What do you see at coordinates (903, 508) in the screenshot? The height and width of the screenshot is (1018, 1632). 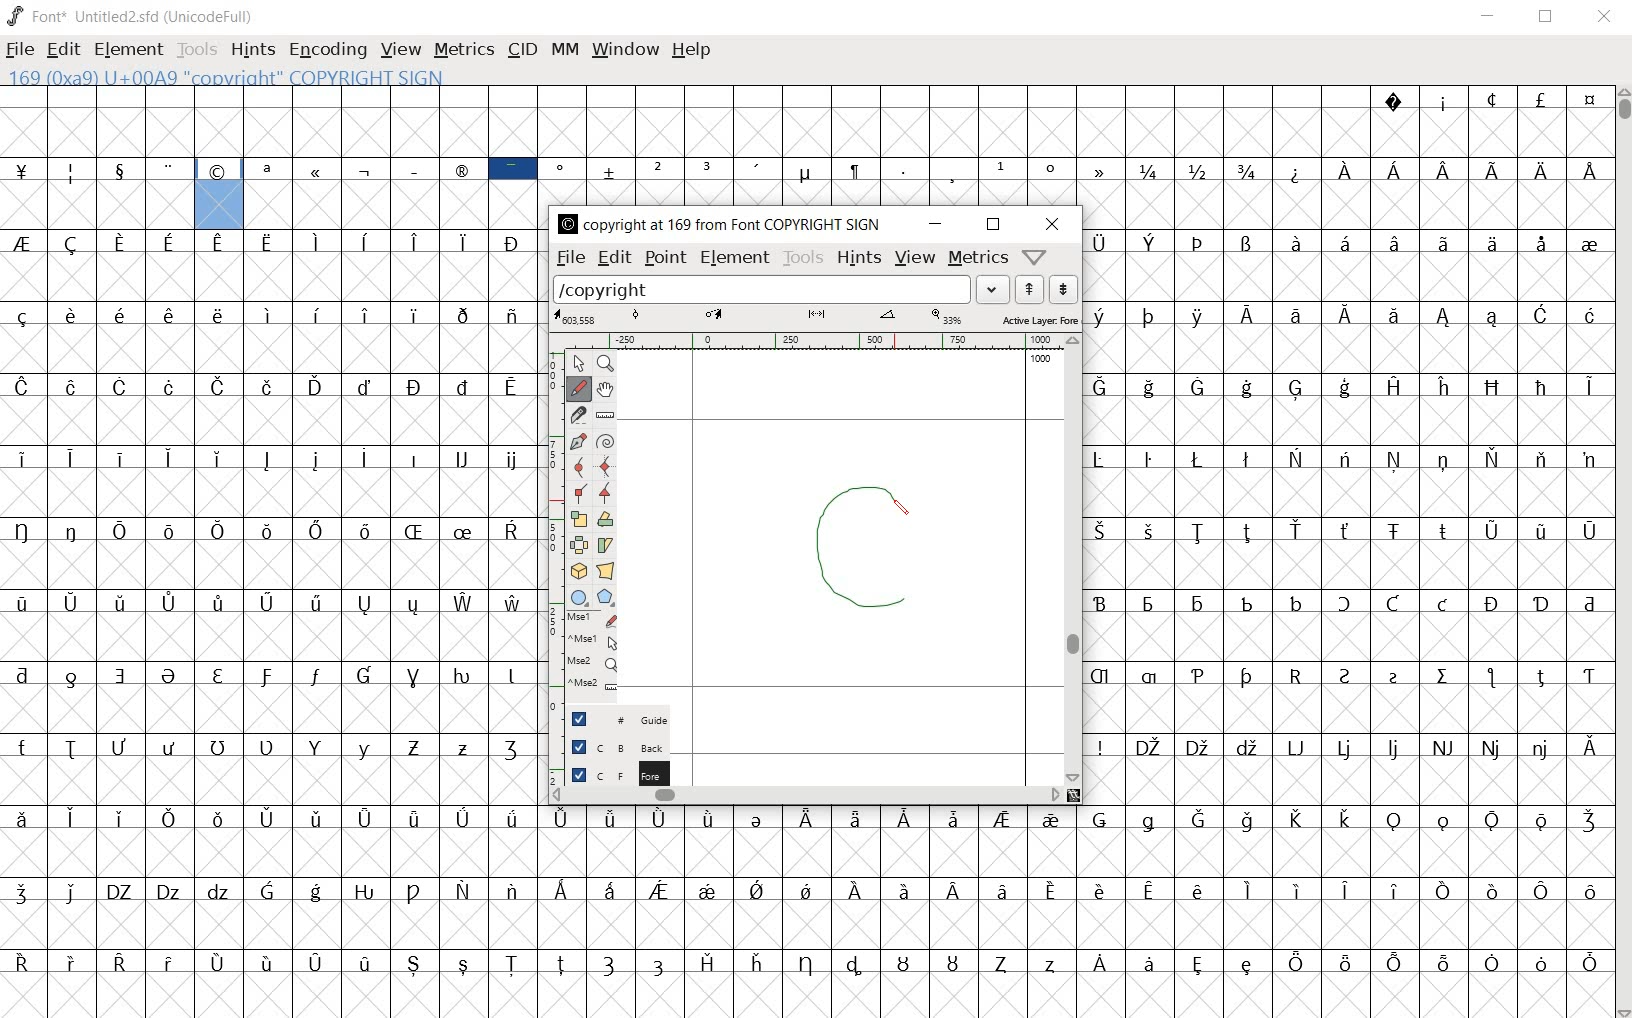 I see `pencil tool/CURSOR LOCATION` at bounding box center [903, 508].